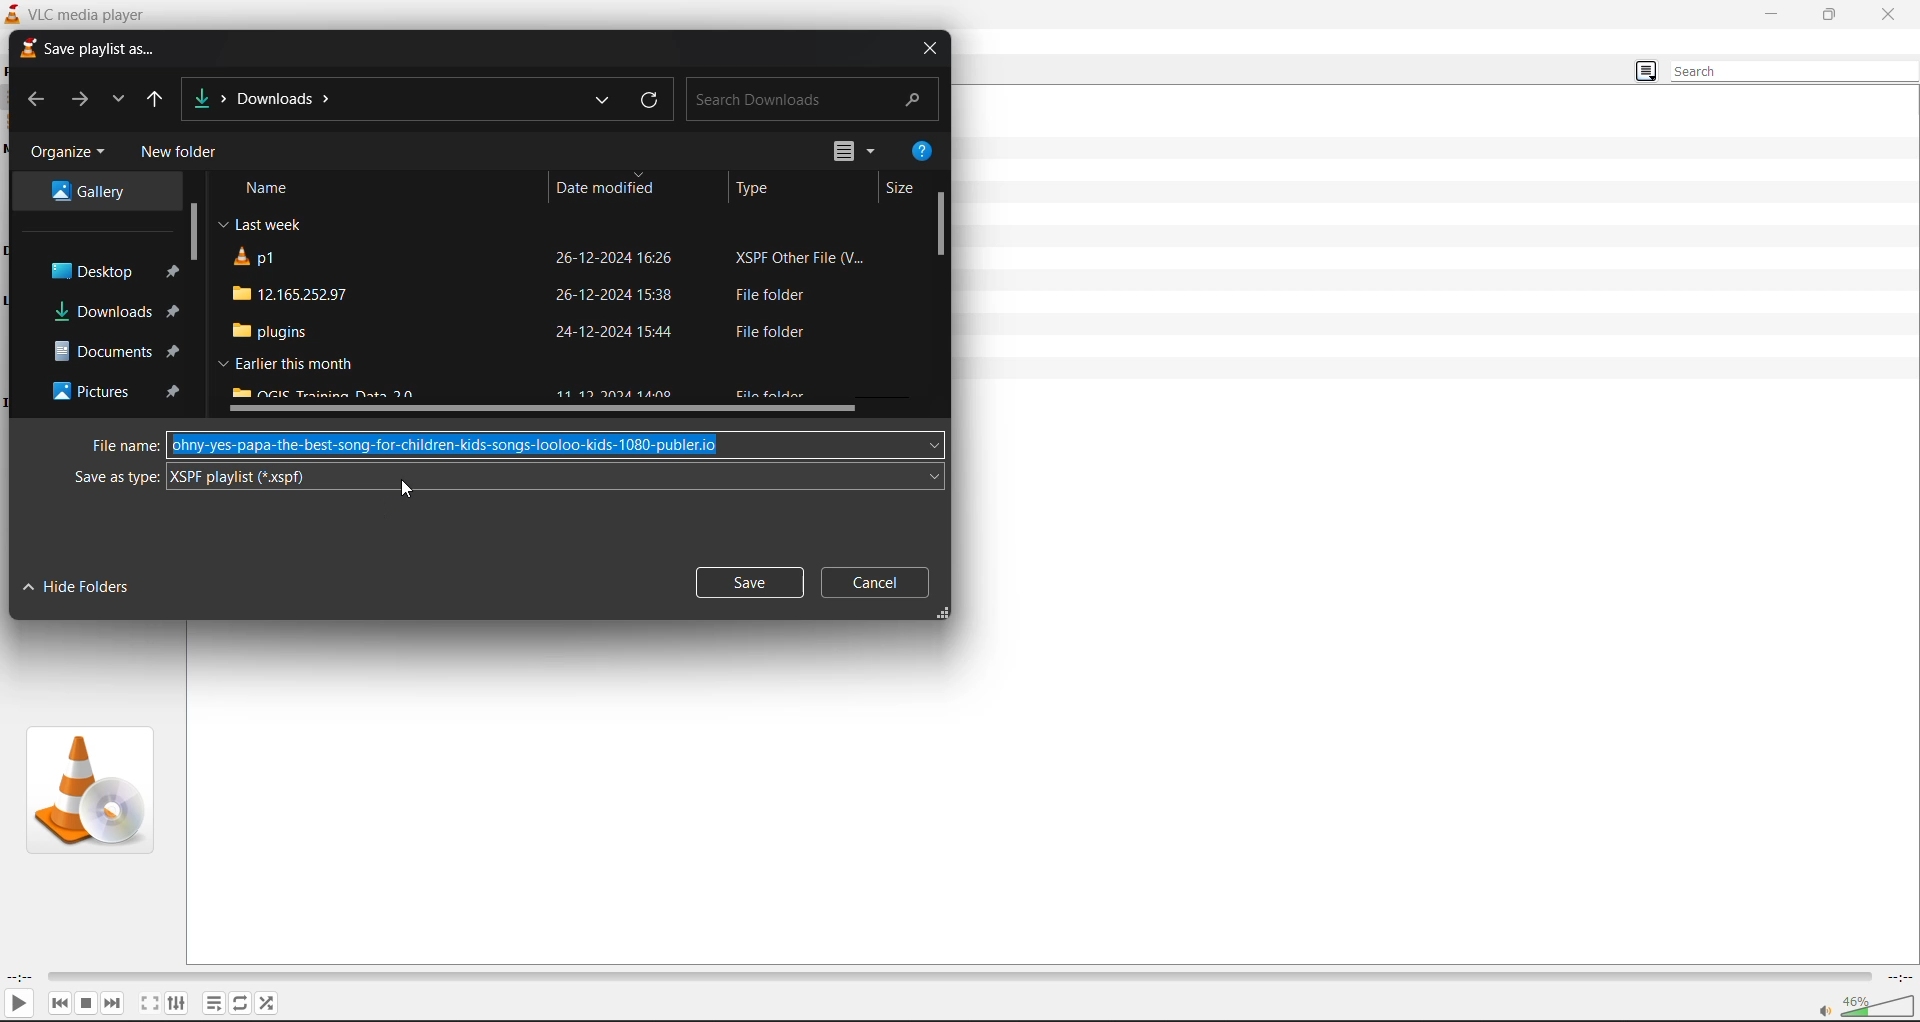 The height and width of the screenshot is (1022, 1920). Describe the element at coordinates (84, 101) in the screenshot. I see `forward` at that location.